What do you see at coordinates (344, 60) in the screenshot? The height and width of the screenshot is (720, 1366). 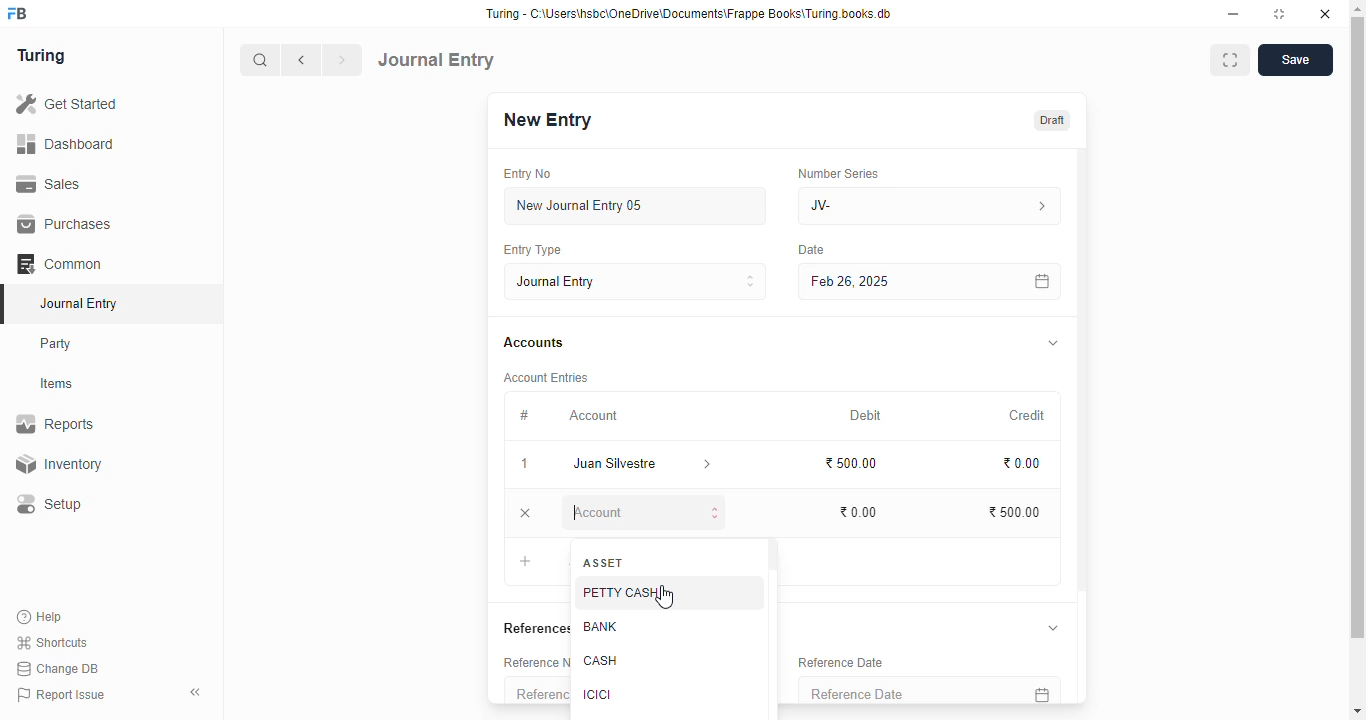 I see `next` at bounding box center [344, 60].